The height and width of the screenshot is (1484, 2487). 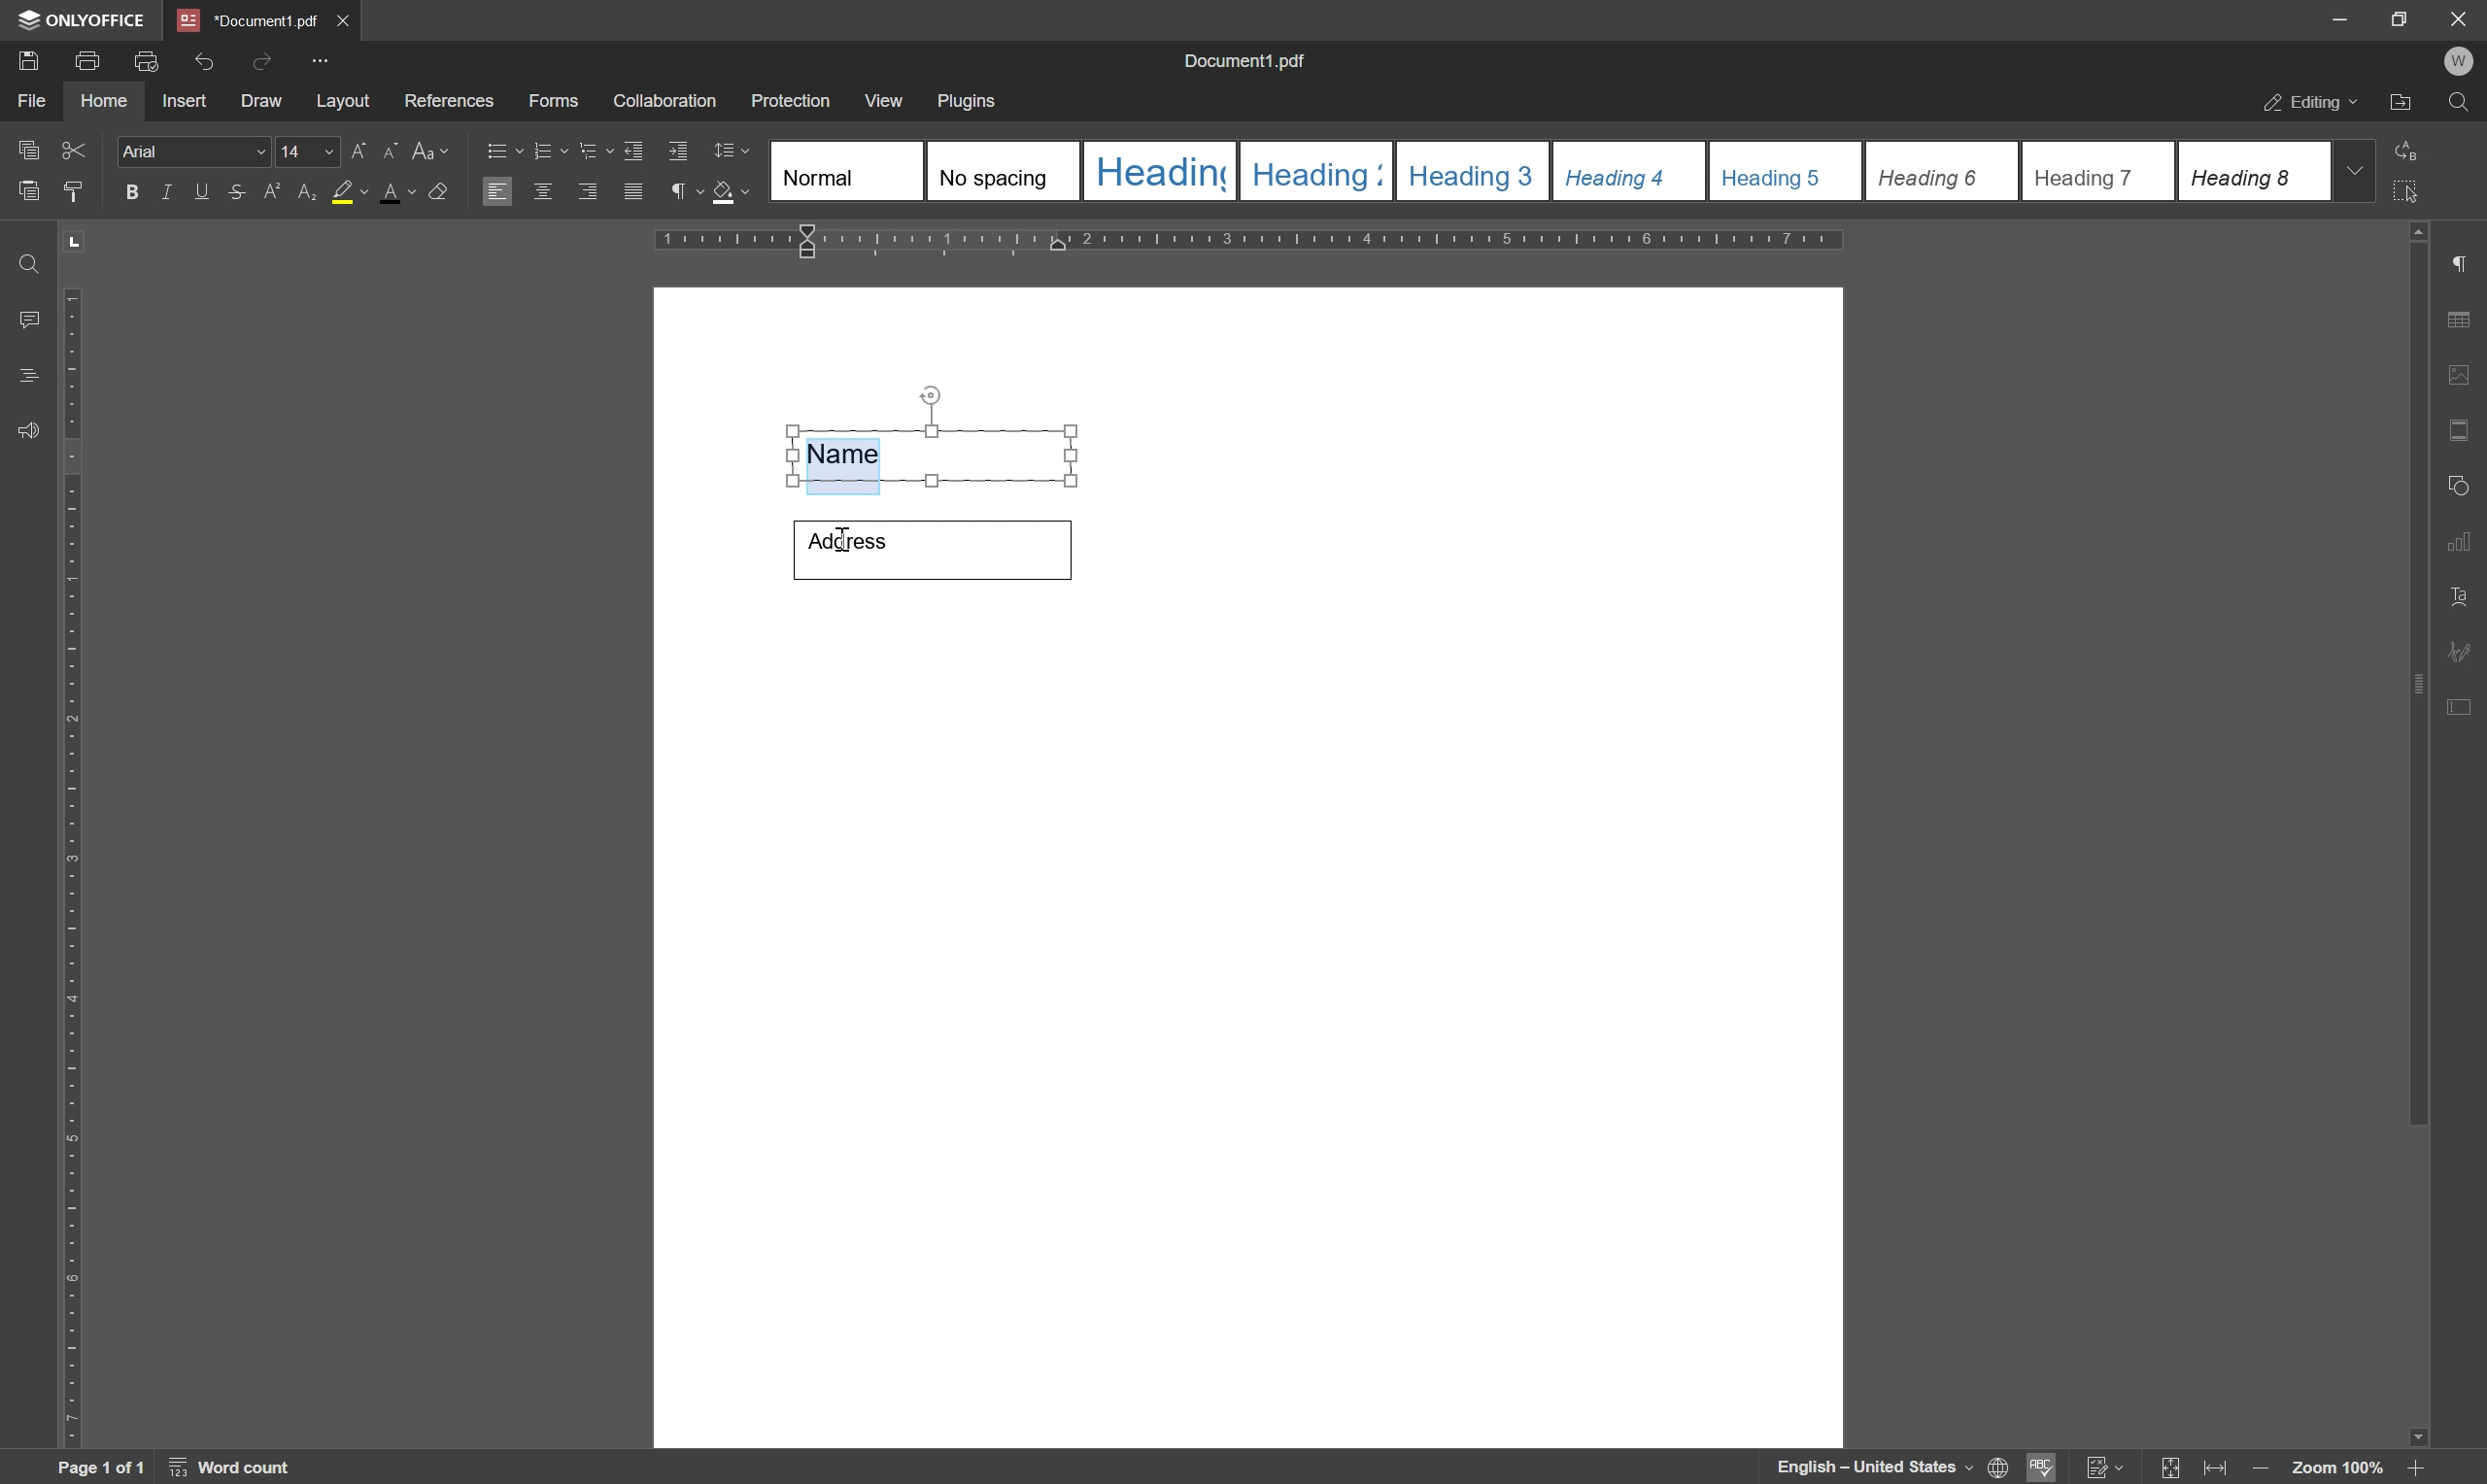 What do you see at coordinates (2402, 105) in the screenshot?
I see `open file location` at bounding box center [2402, 105].